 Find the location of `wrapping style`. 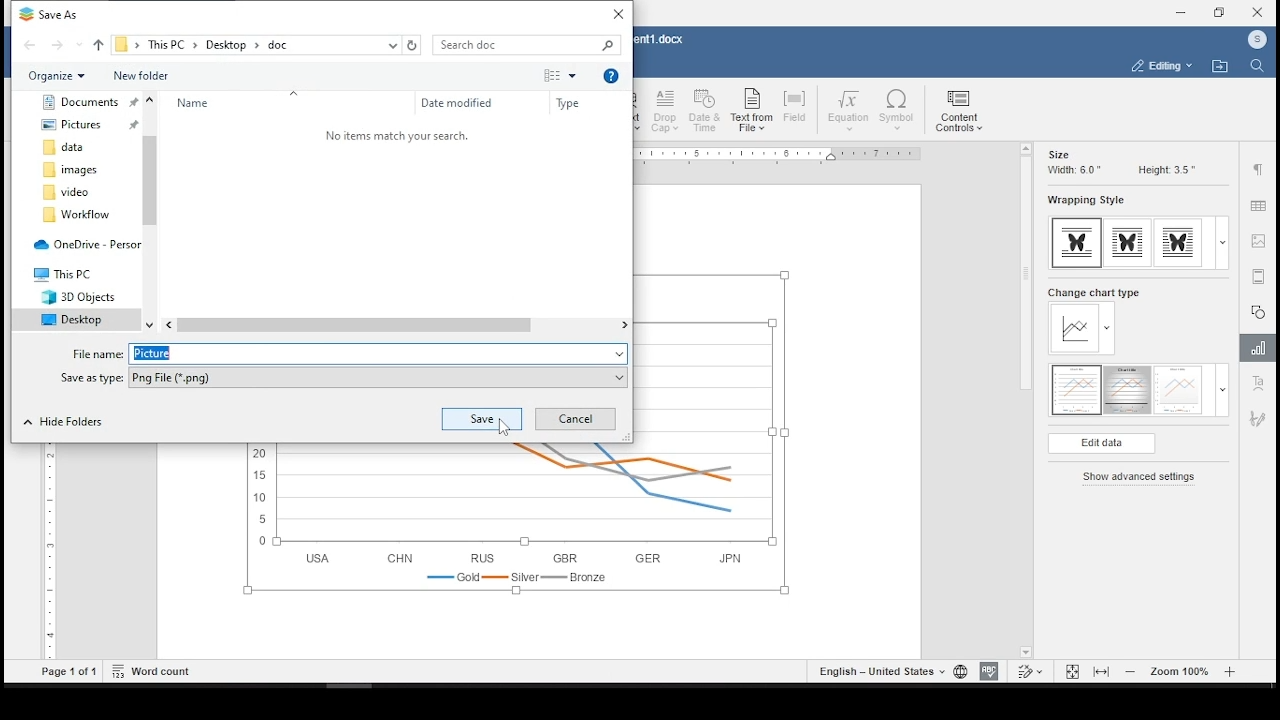

wrapping style is located at coordinates (1084, 201).